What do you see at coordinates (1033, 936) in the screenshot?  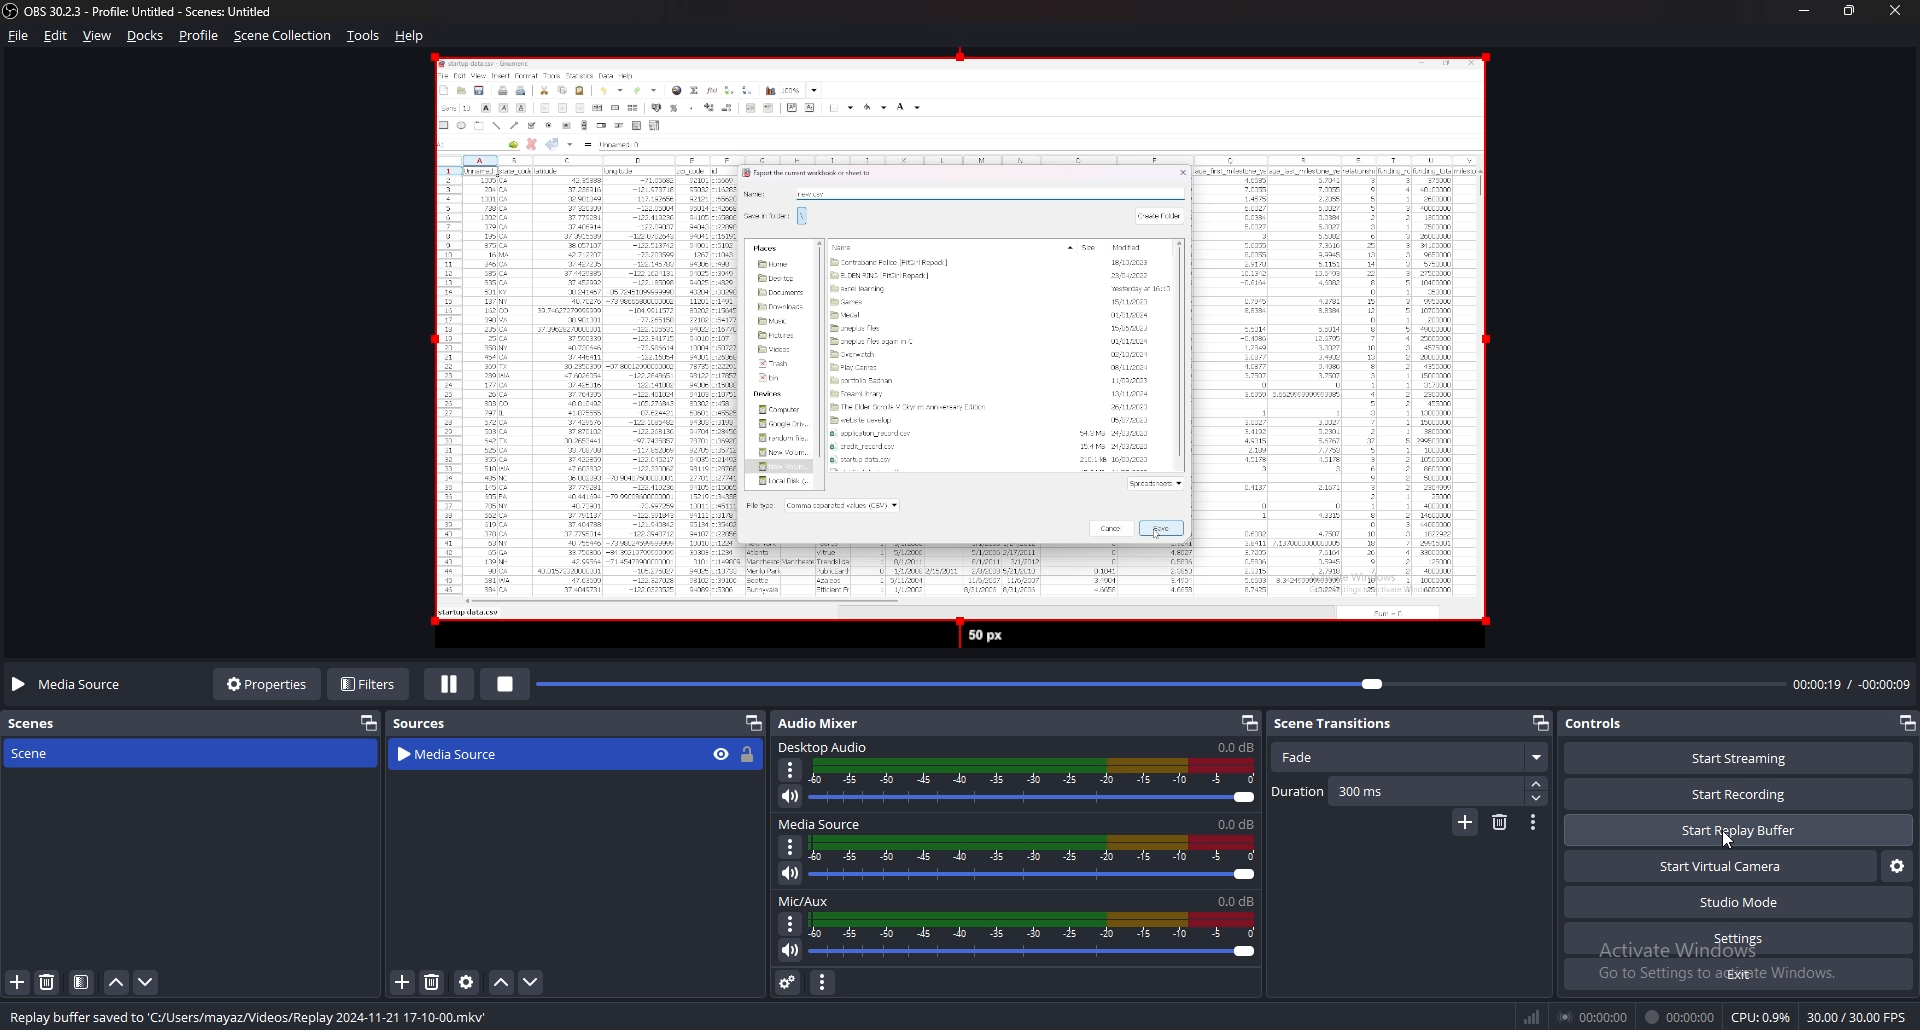 I see `mic/aux audio adjust` at bounding box center [1033, 936].